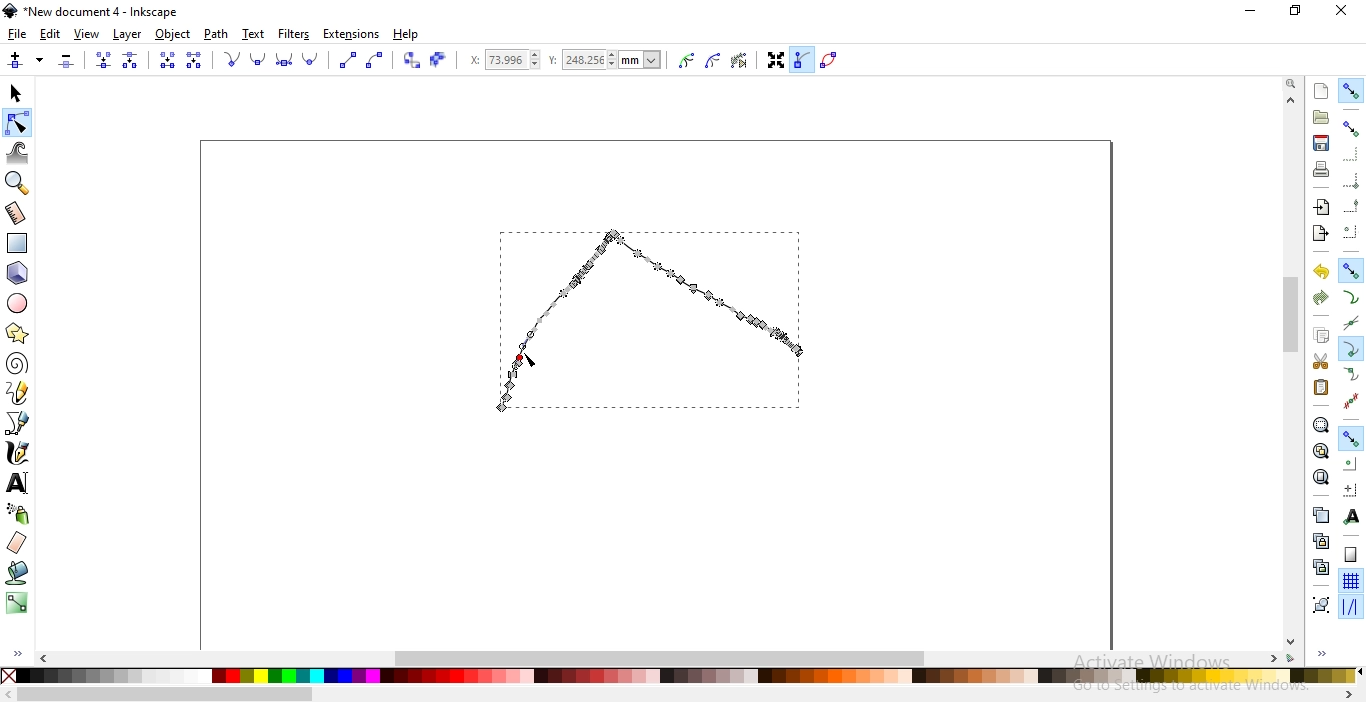  Describe the element at coordinates (1351, 231) in the screenshot. I see `snapping centers of bounding boxes` at that location.